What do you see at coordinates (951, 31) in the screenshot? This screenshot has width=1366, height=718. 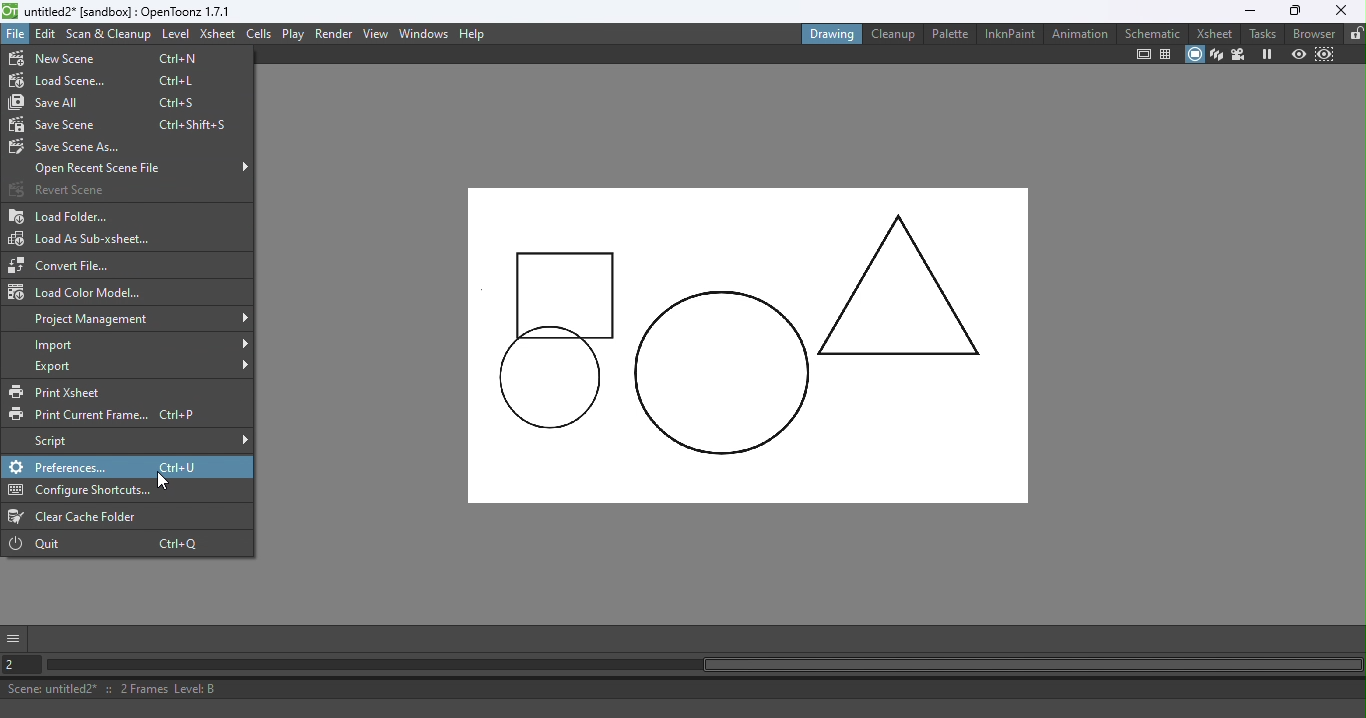 I see `Palette` at bounding box center [951, 31].